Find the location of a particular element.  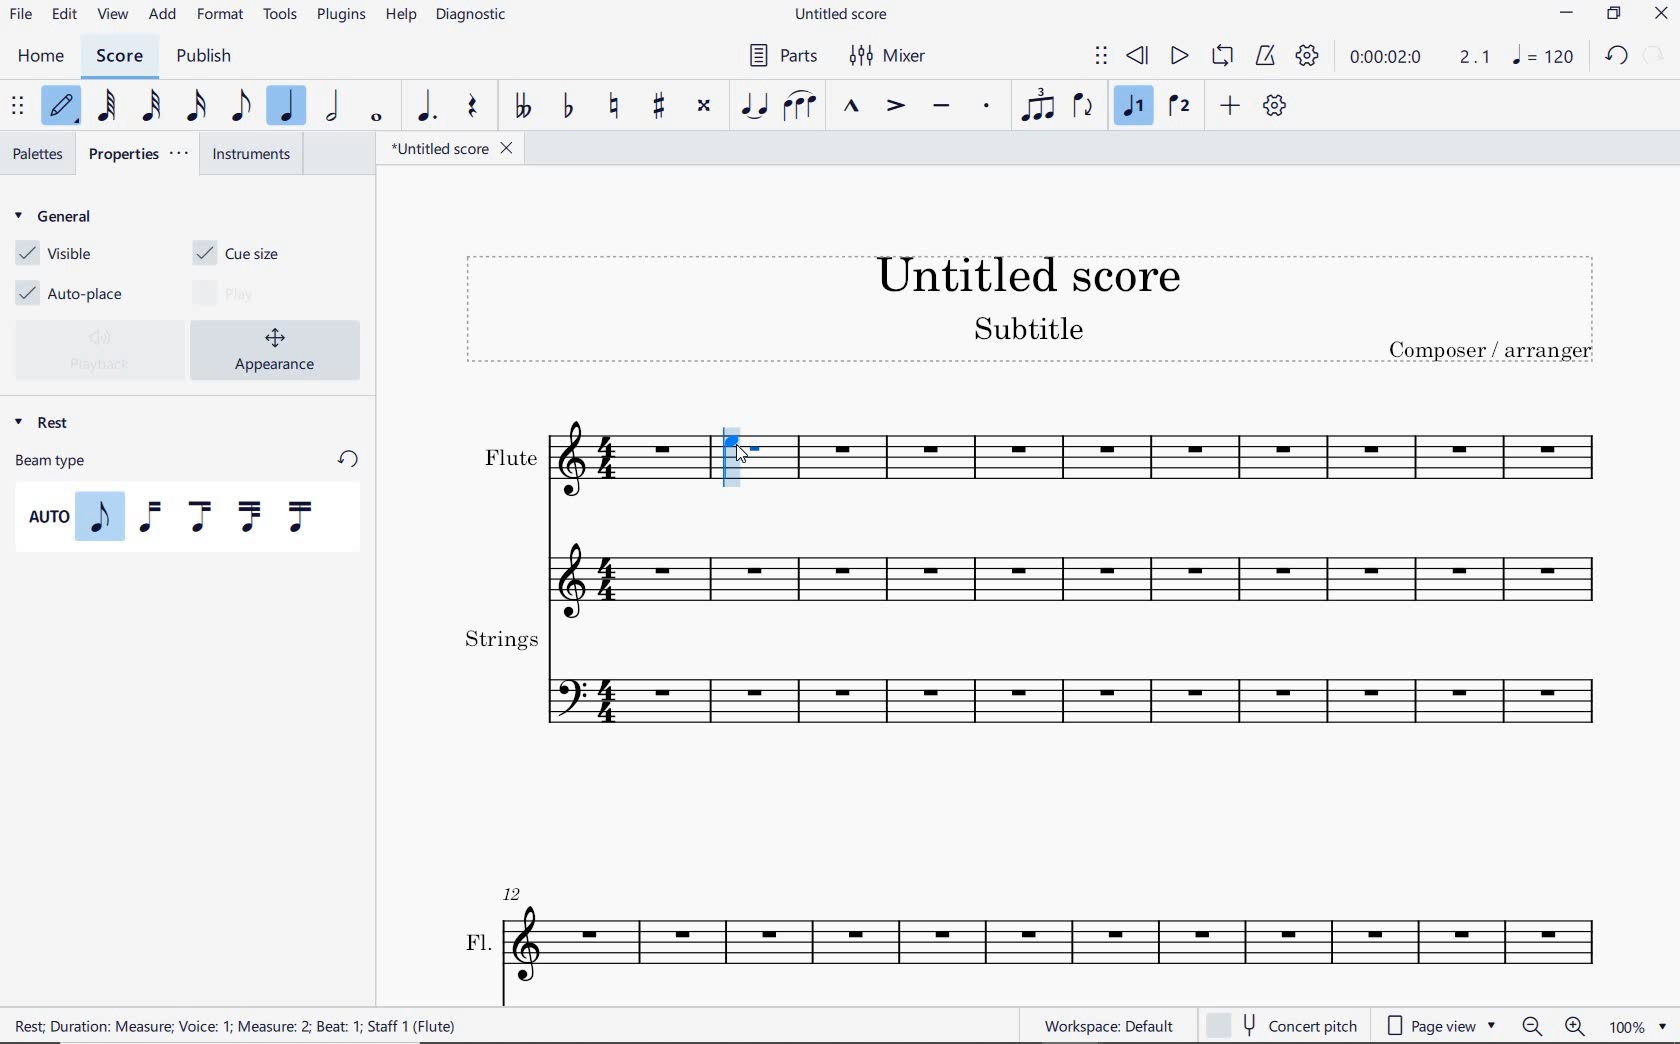

PLAY is located at coordinates (1175, 56).